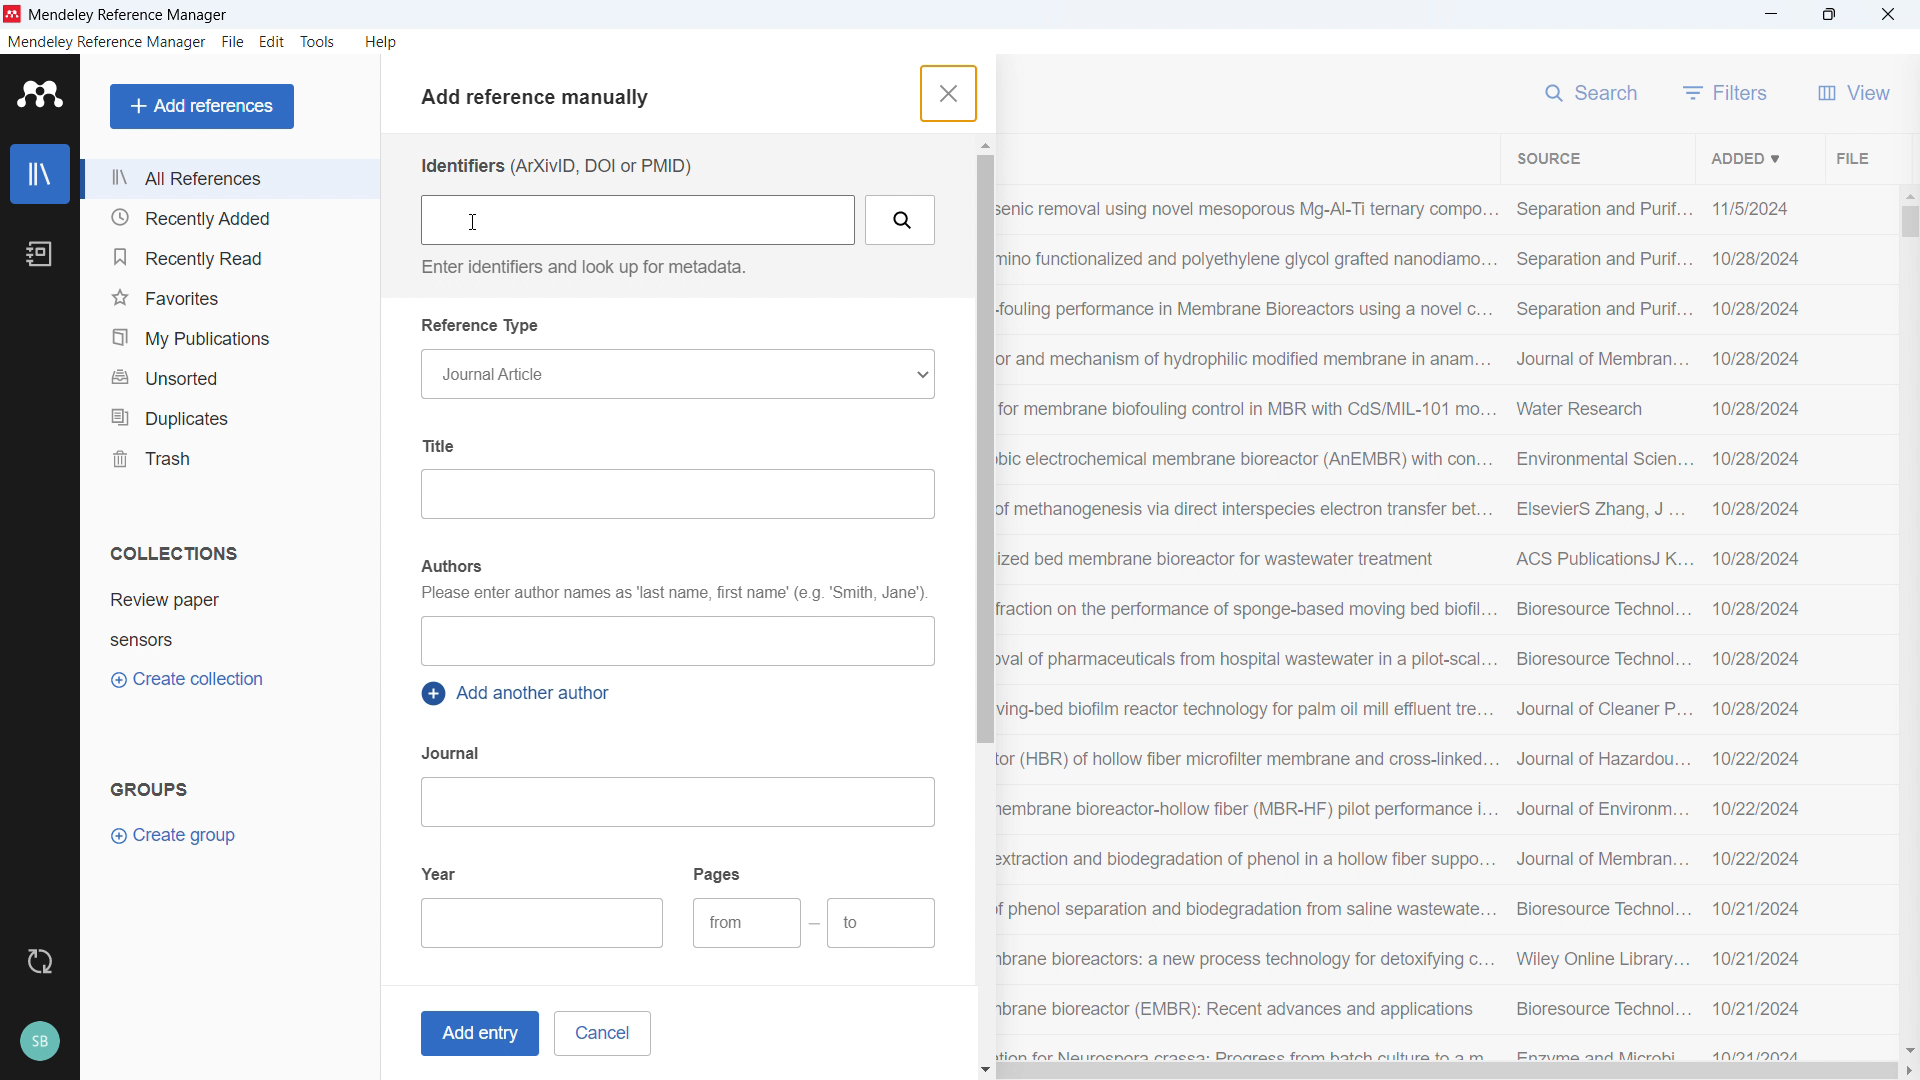 This screenshot has width=1920, height=1080. What do you see at coordinates (602, 1033) in the screenshot?
I see `cancel ` at bounding box center [602, 1033].